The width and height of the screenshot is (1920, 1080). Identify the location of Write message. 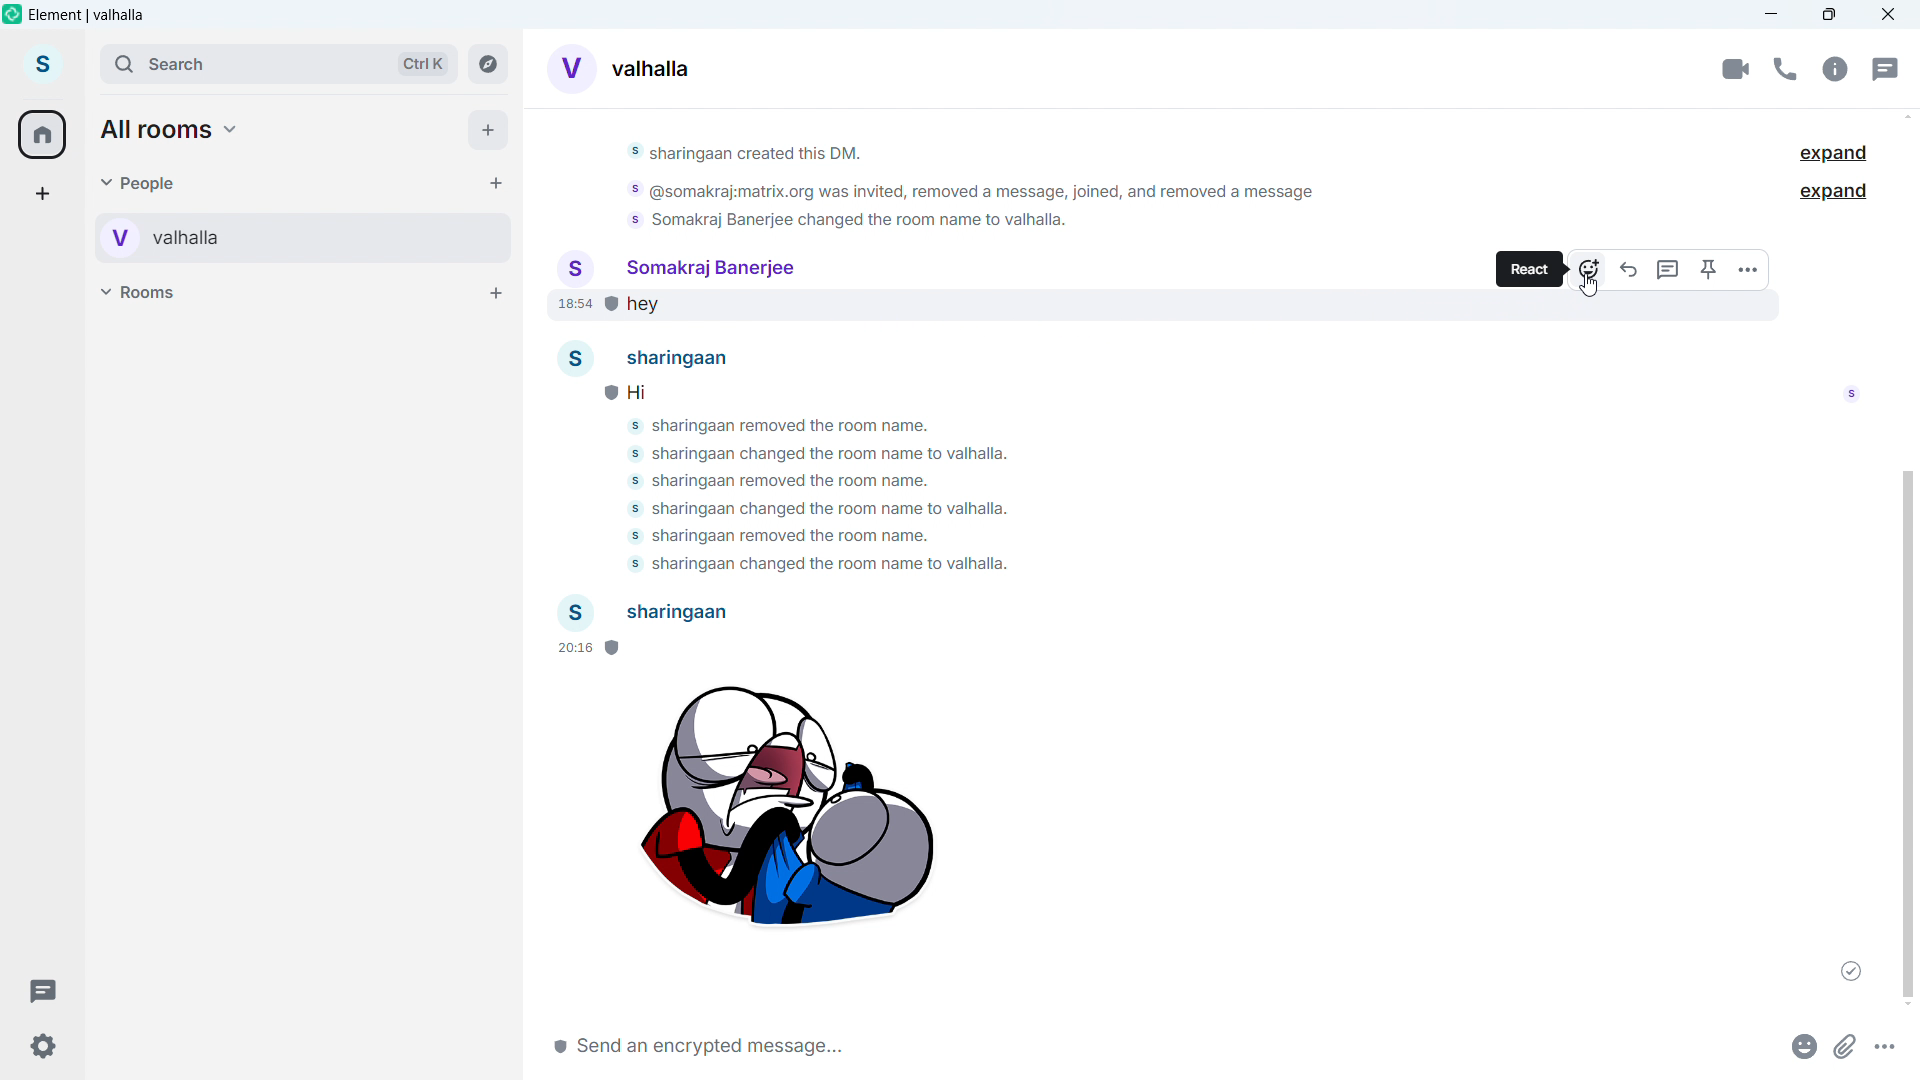
(839, 1045).